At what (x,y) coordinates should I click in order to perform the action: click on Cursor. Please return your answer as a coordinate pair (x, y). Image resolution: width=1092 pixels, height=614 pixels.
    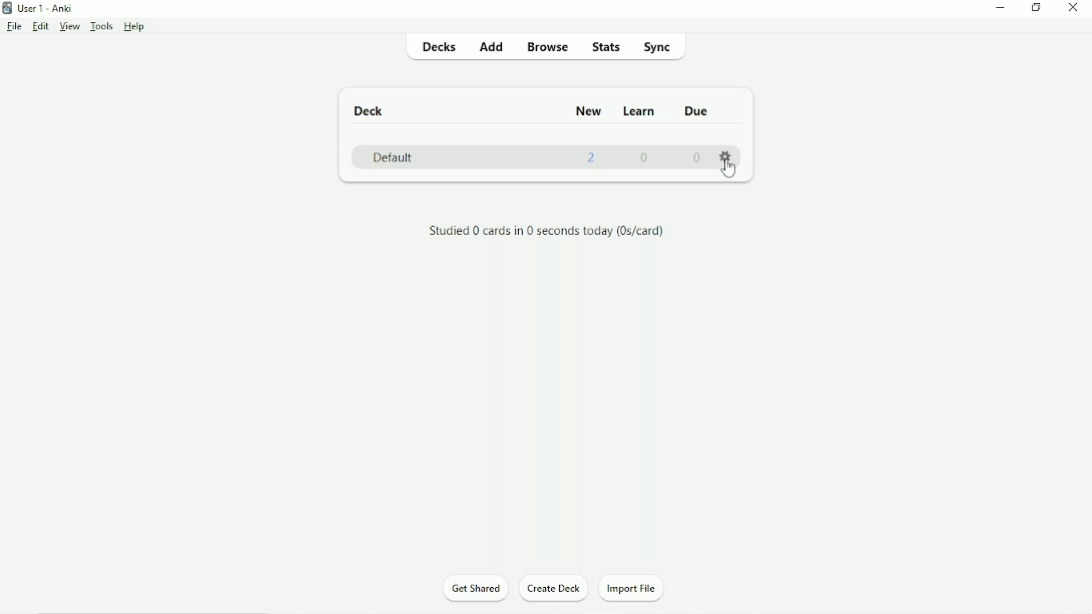
    Looking at the image, I should click on (728, 173).